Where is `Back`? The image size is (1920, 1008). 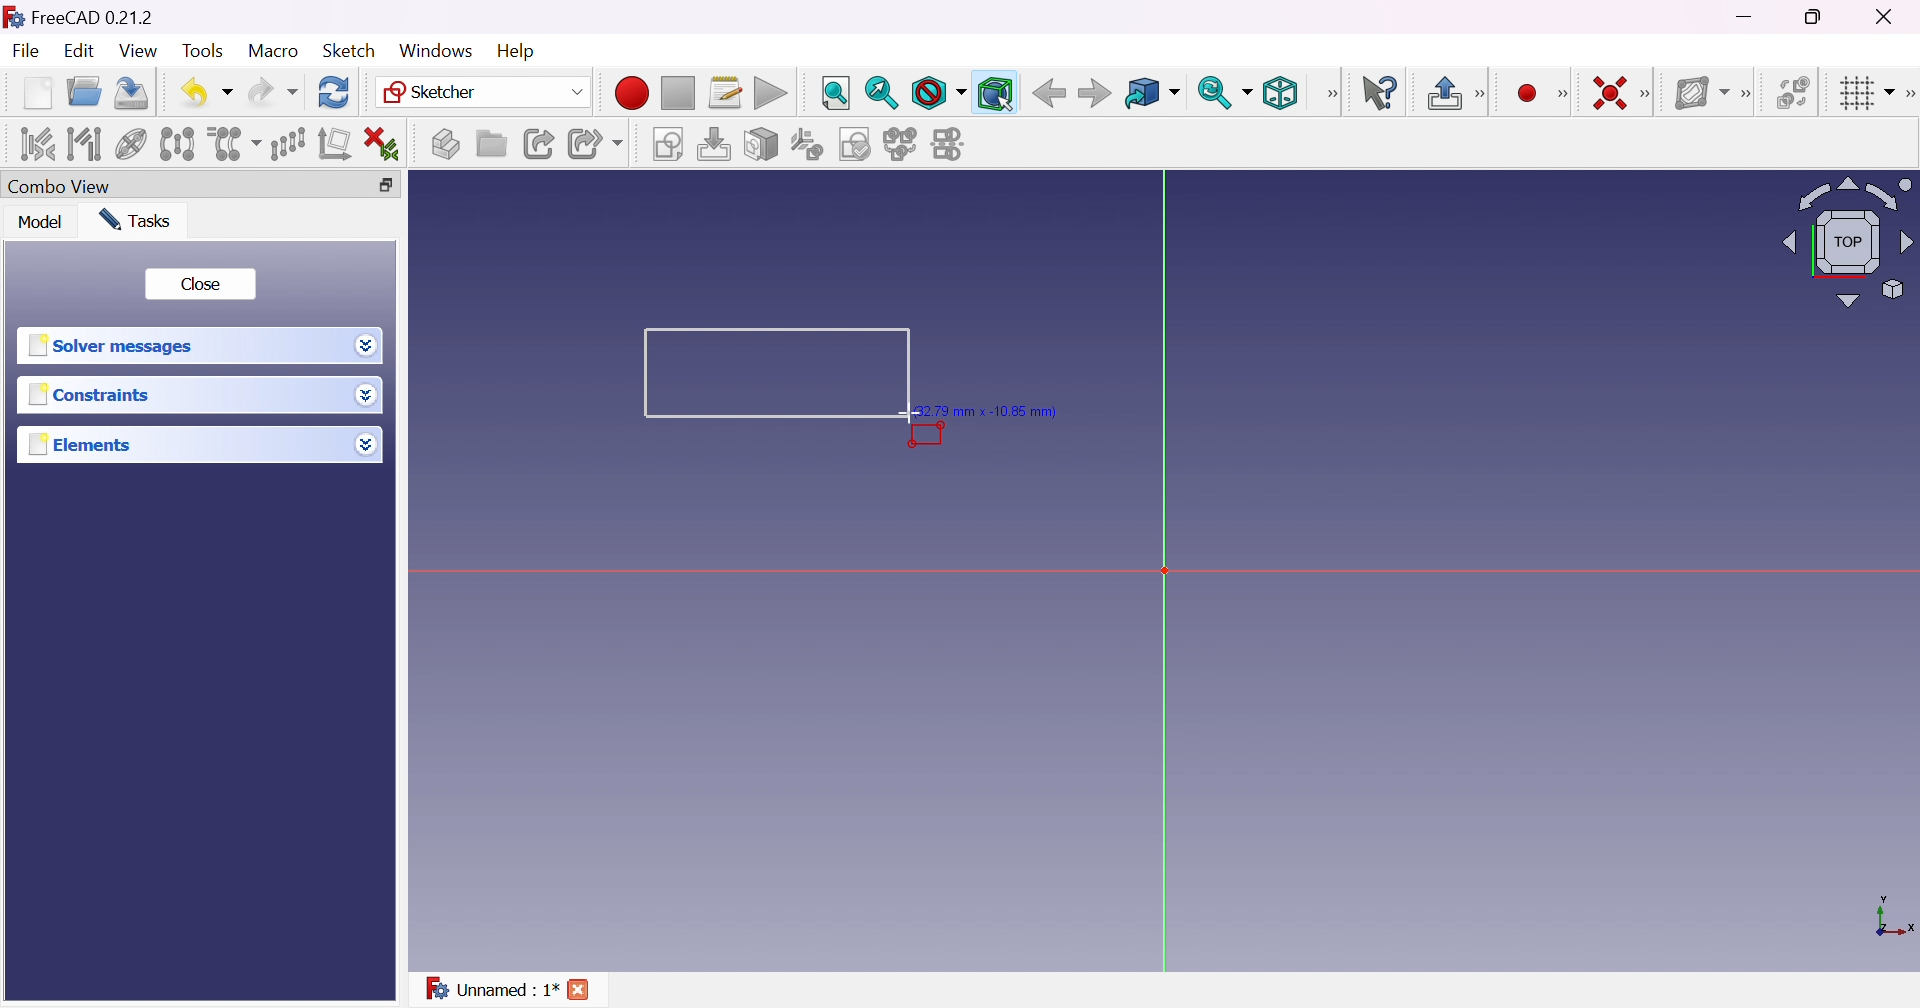
Back is located at coordinates (1049, 94).